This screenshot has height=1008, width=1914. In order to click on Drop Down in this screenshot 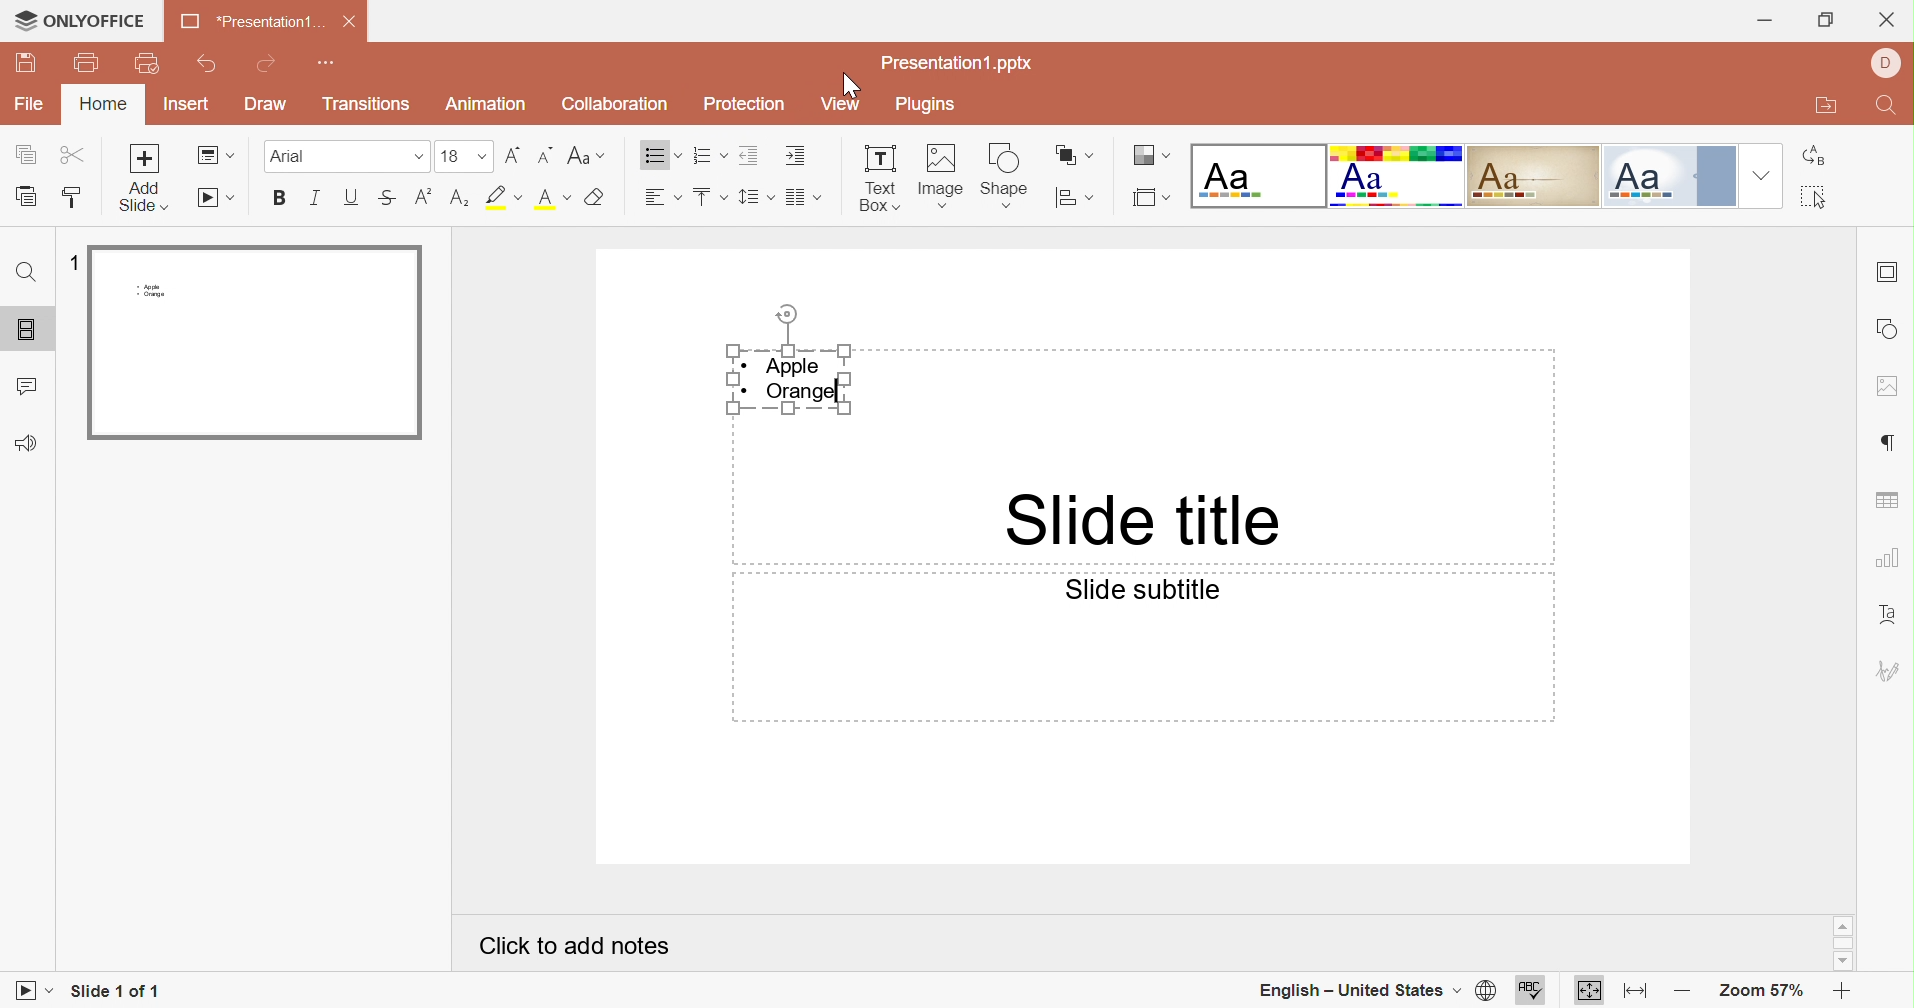, I will do `click(1760, 175)`.